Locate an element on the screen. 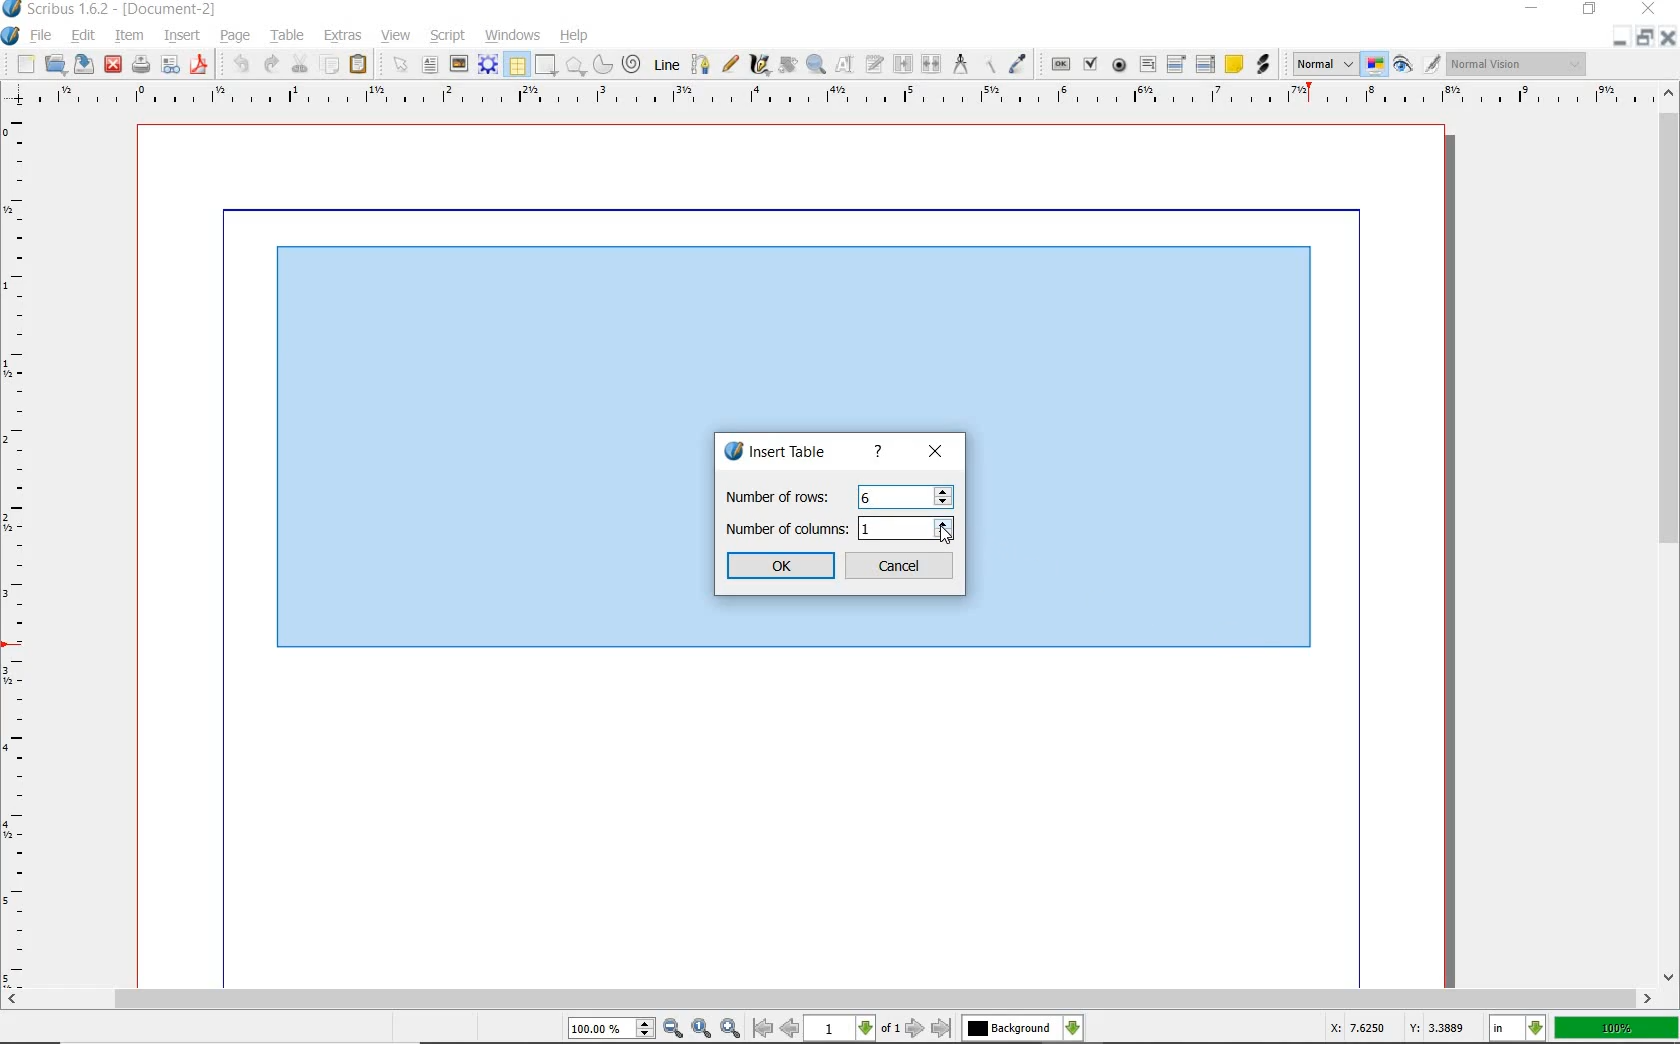  render frame is located at coordinates (488, 66).